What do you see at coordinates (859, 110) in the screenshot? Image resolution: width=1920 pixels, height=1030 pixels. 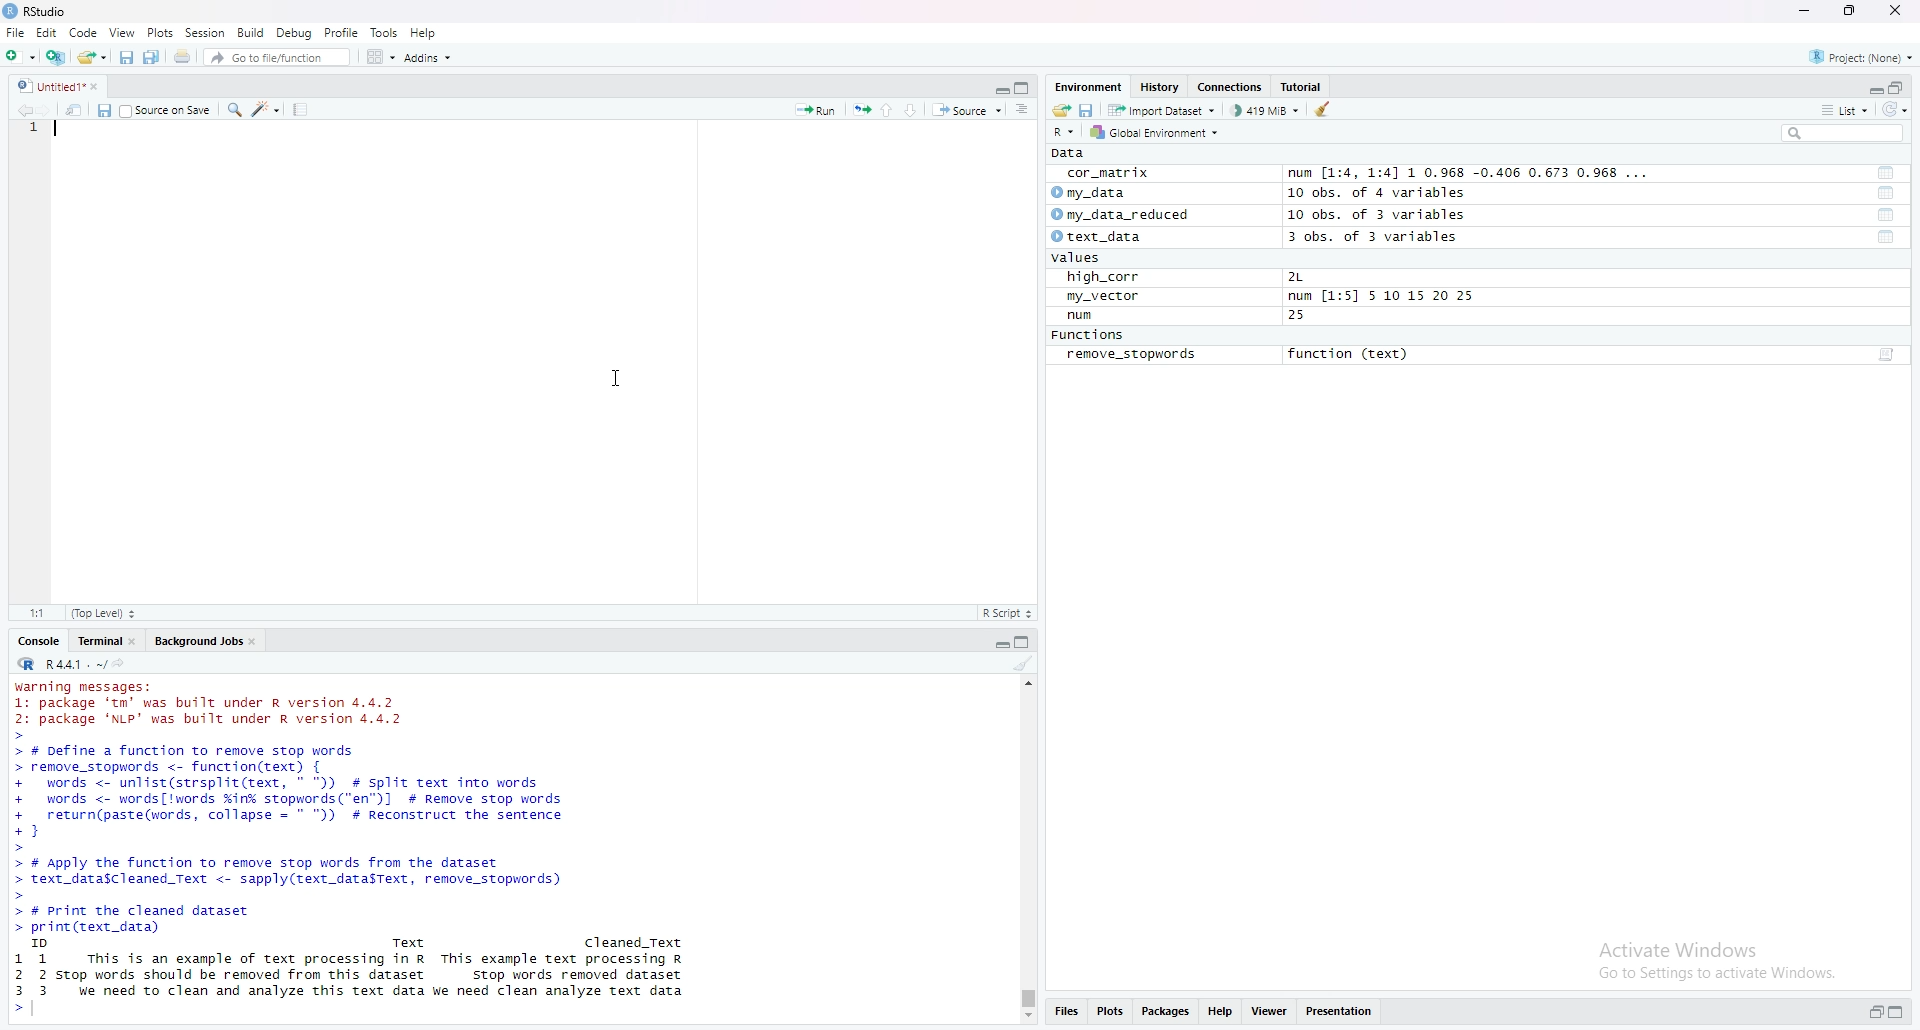 I see `re-run` at bounding box center [859, 110].